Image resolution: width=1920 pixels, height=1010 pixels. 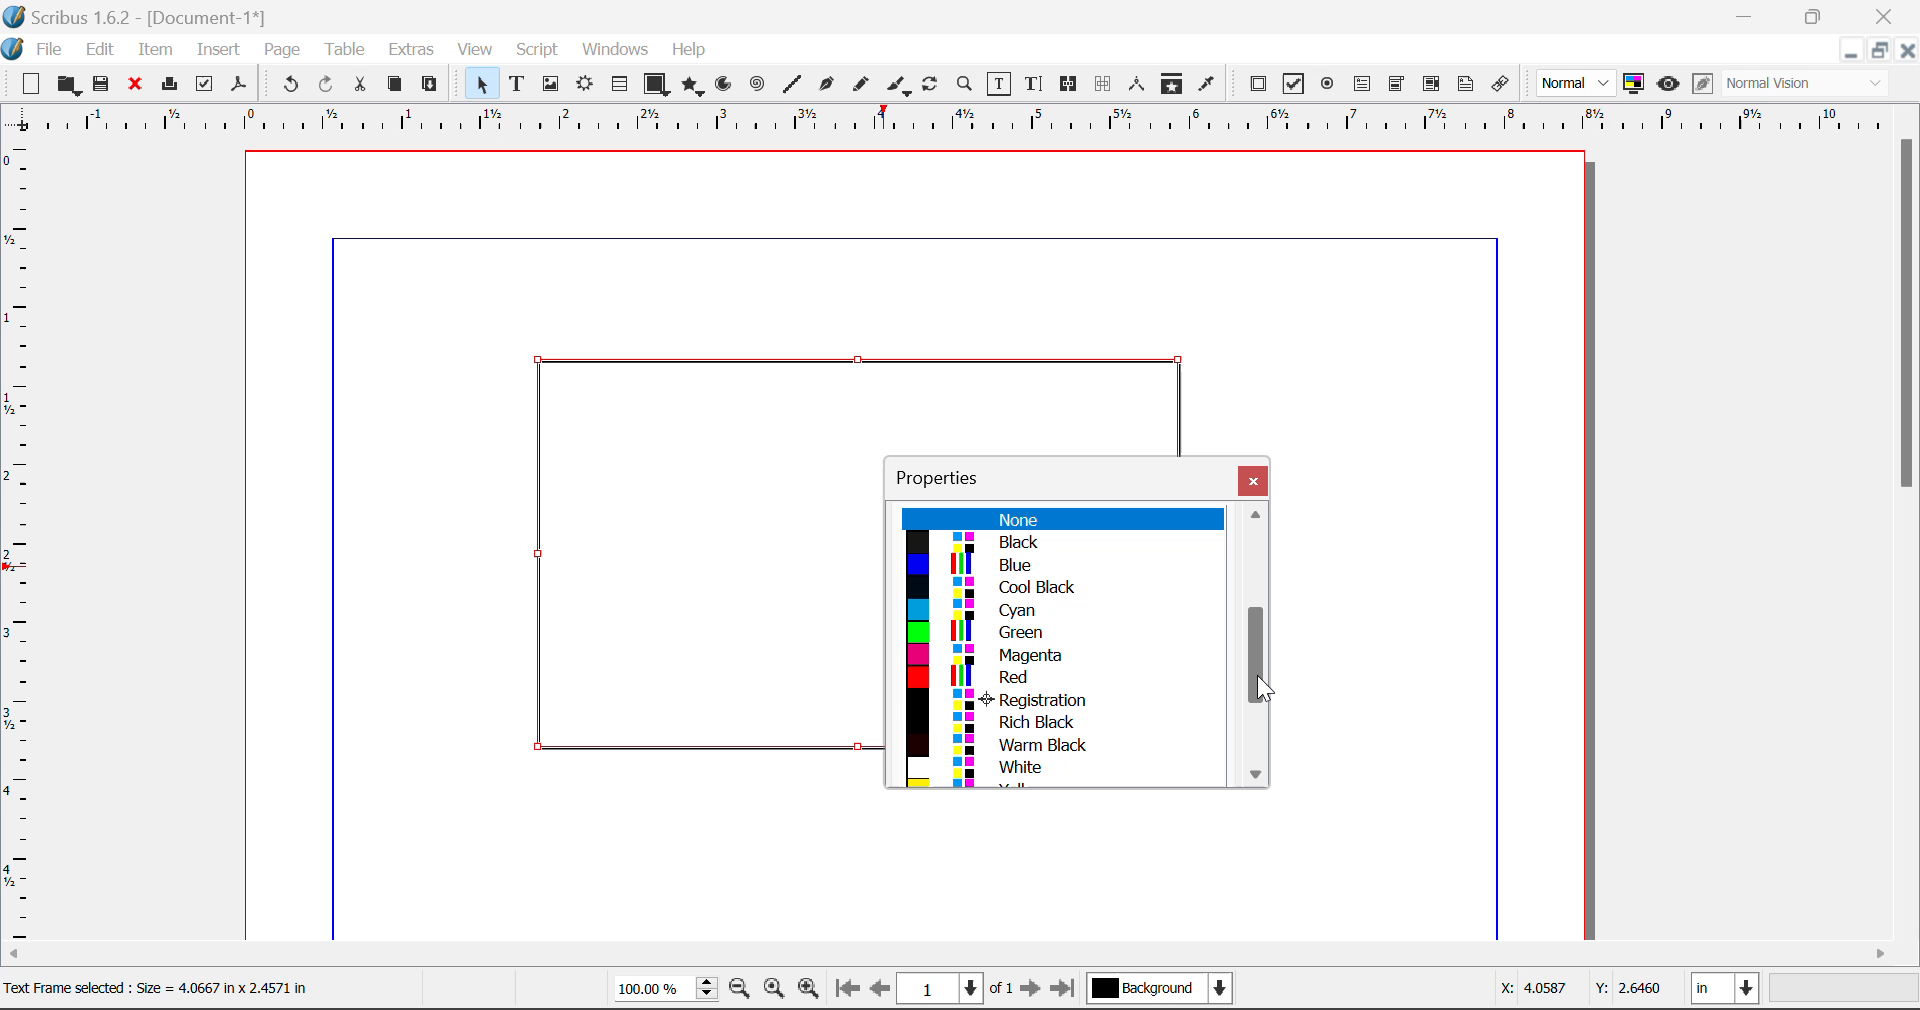 What do you see at coordinates (431, 85) in the screenshot?
I see `Paste` at bounding box center [431, 85].